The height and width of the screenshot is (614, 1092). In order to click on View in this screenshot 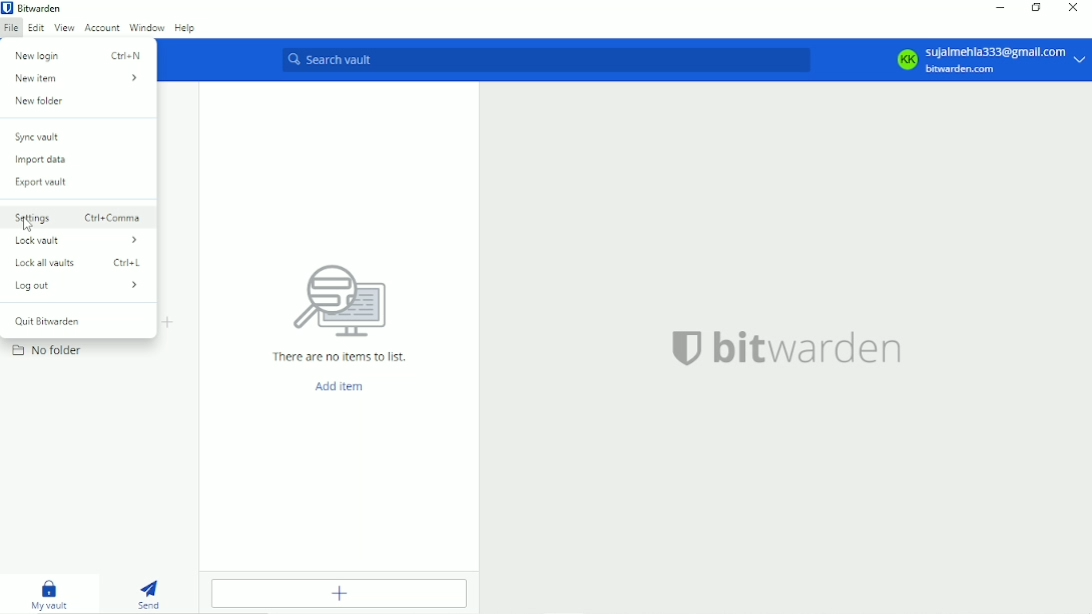, I will do `click(64, 30)`.